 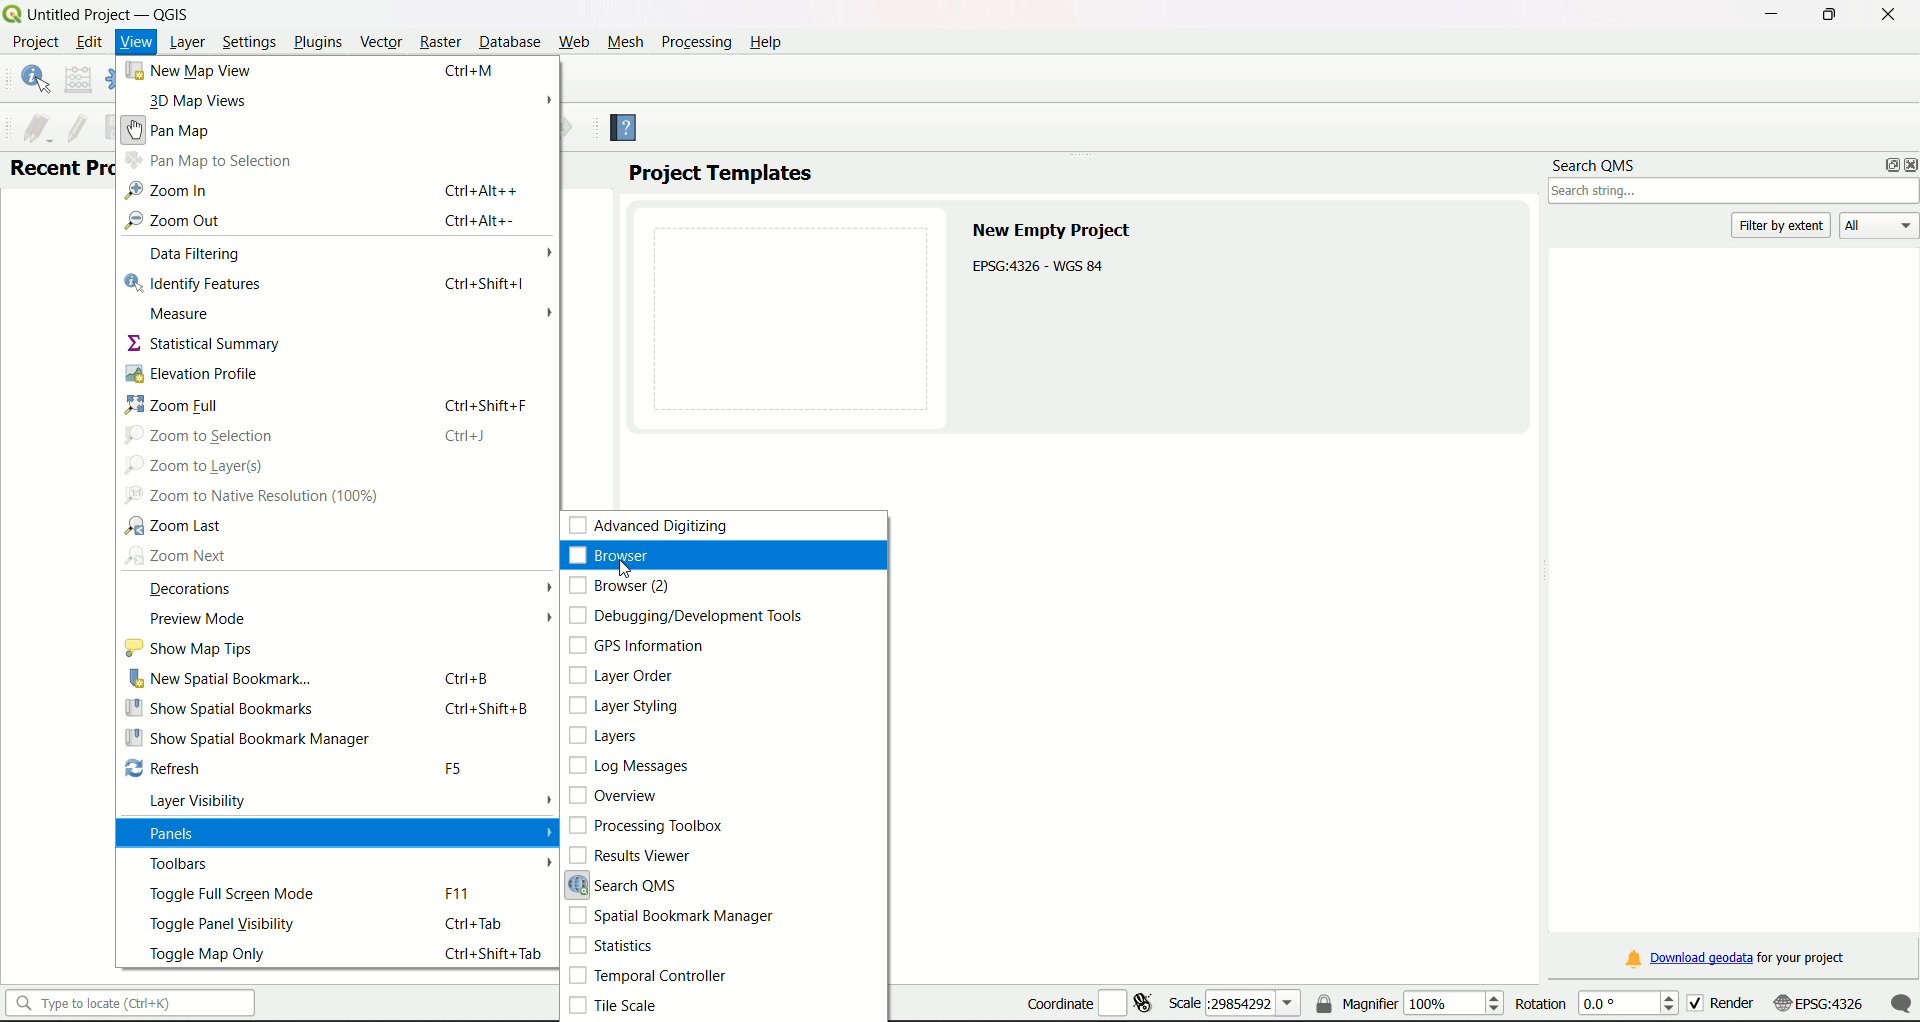 What do you see at coordinates (454, 770) in the screenshot?
I see `F5` at bounding box center [454, 770].